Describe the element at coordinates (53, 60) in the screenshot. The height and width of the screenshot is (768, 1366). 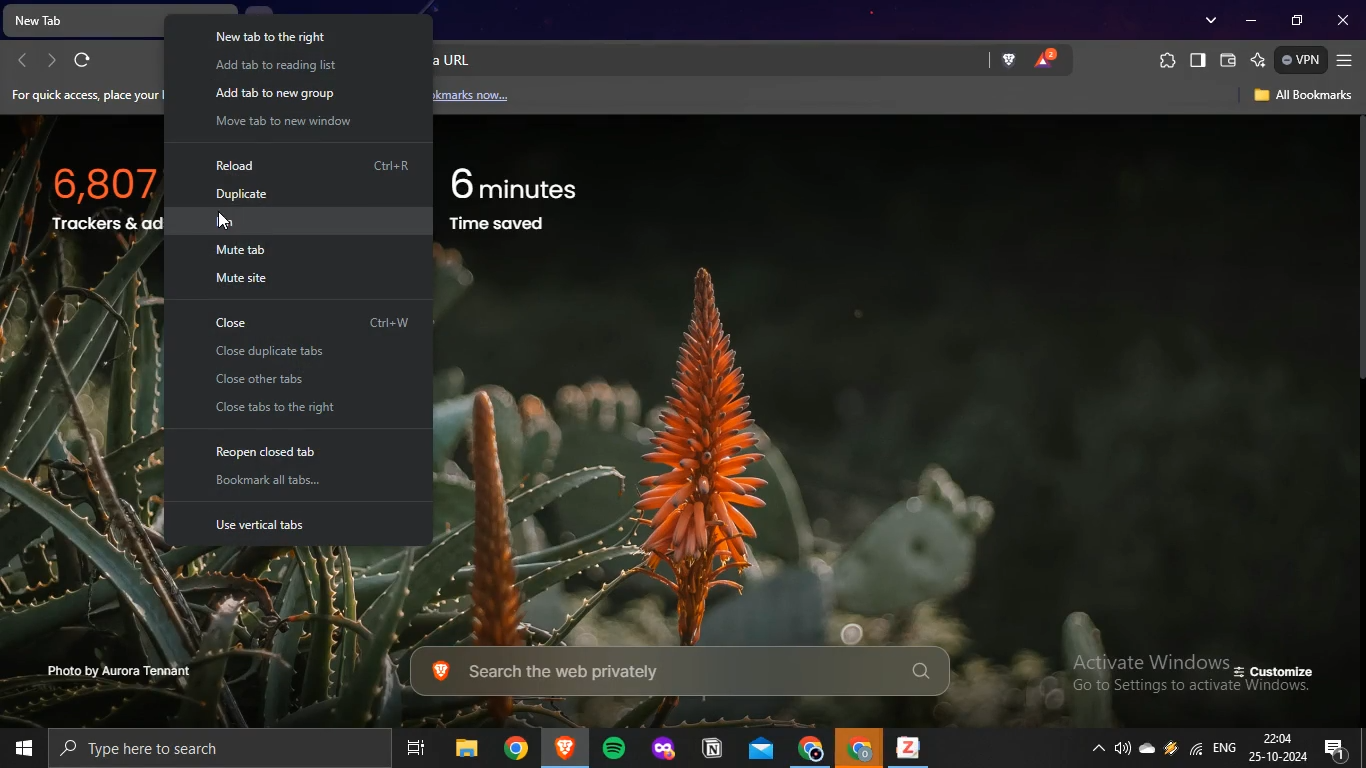
I see `forward` at that location.